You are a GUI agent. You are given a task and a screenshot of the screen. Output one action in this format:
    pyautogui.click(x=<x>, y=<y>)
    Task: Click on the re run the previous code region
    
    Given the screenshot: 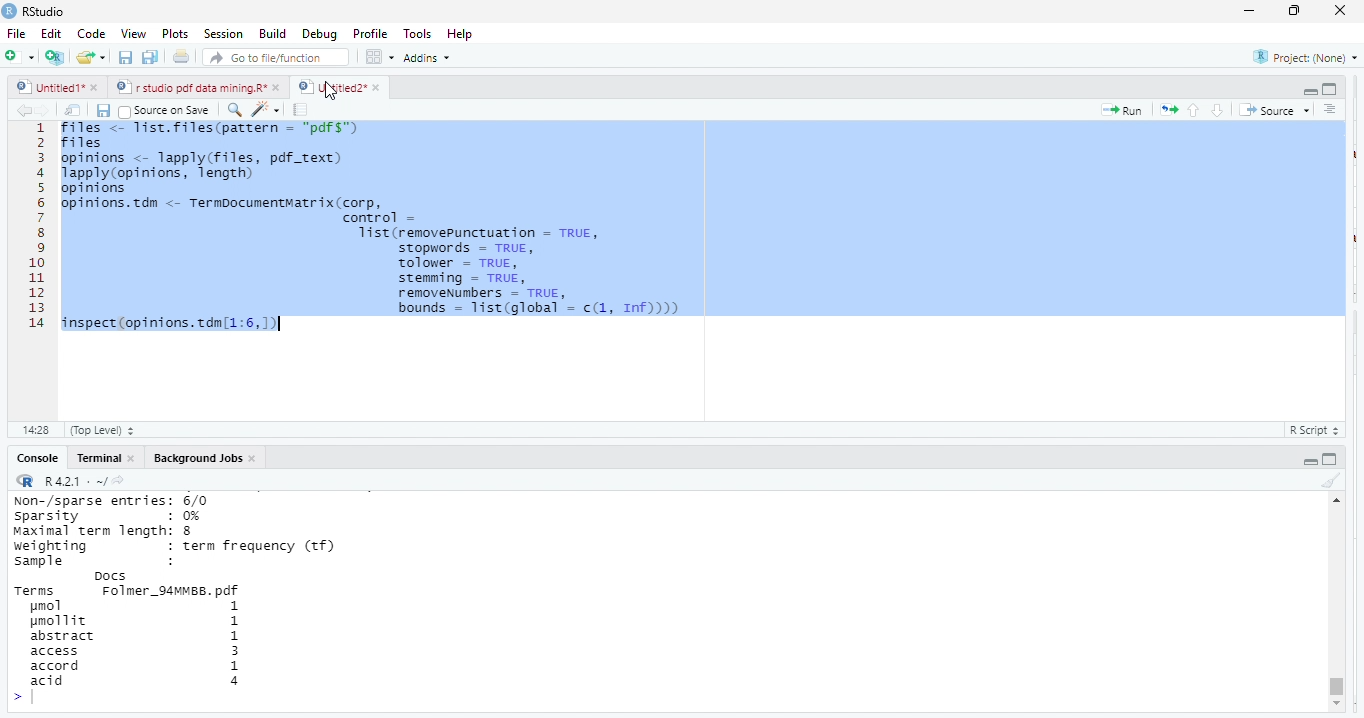 What is the action you would take?
    pyautogui.click(x=1165, y=109)
    